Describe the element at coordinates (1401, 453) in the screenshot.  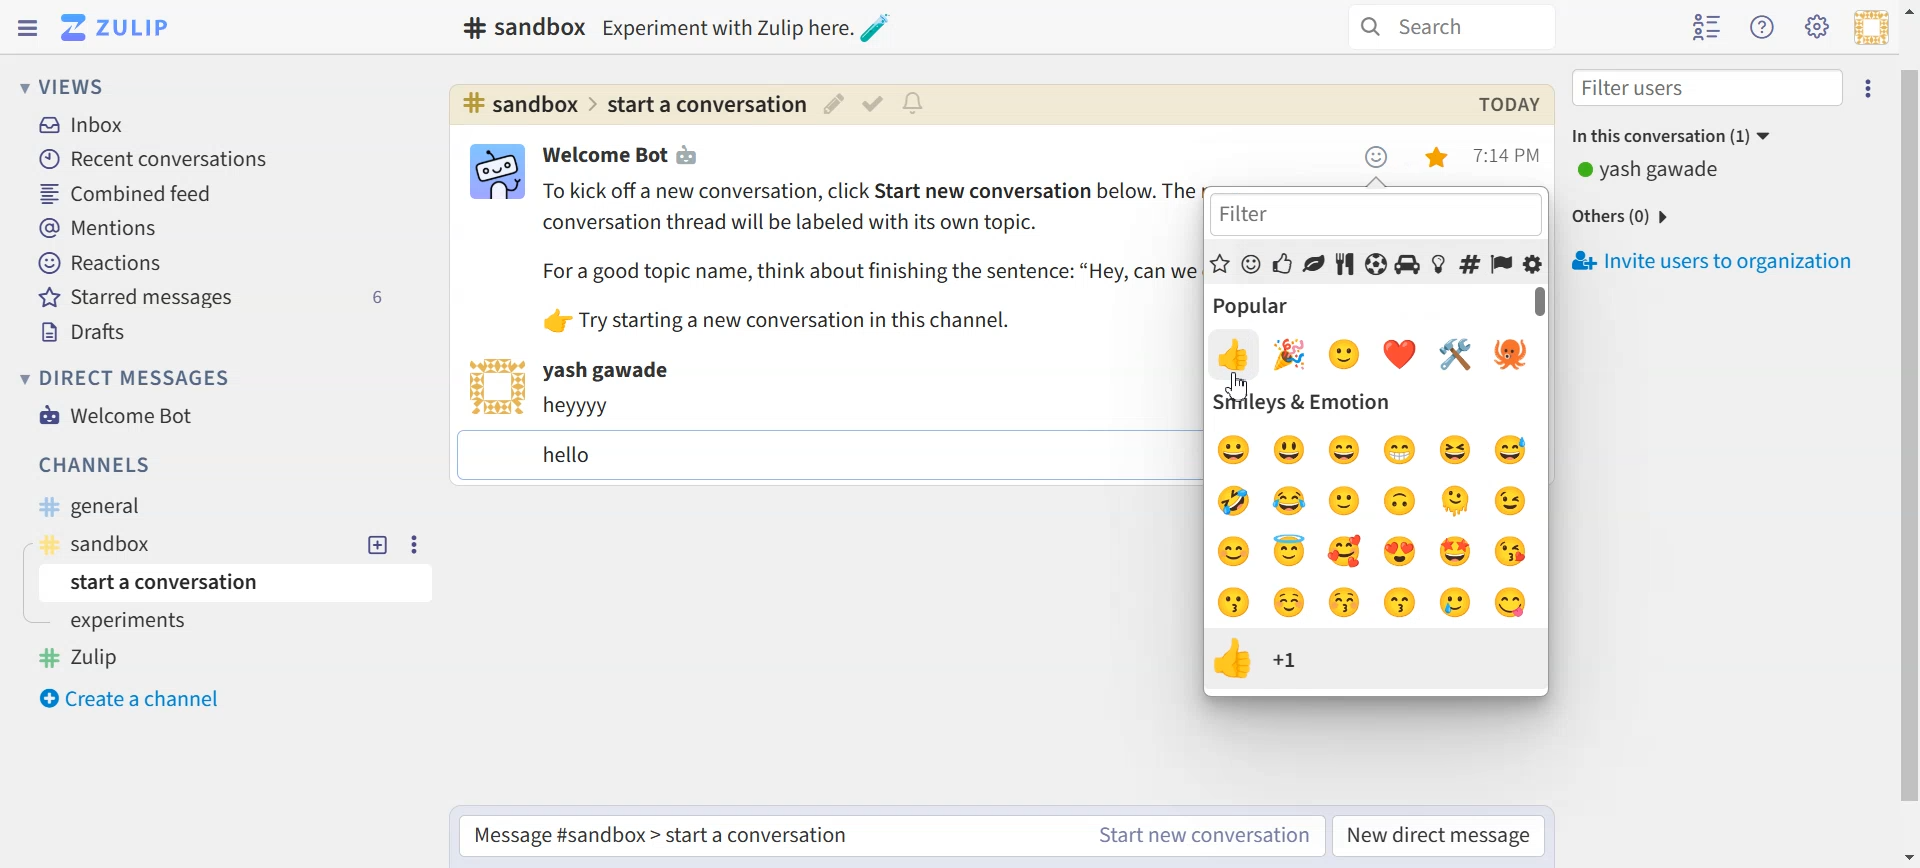
I see `grinning face with smile` at that location.